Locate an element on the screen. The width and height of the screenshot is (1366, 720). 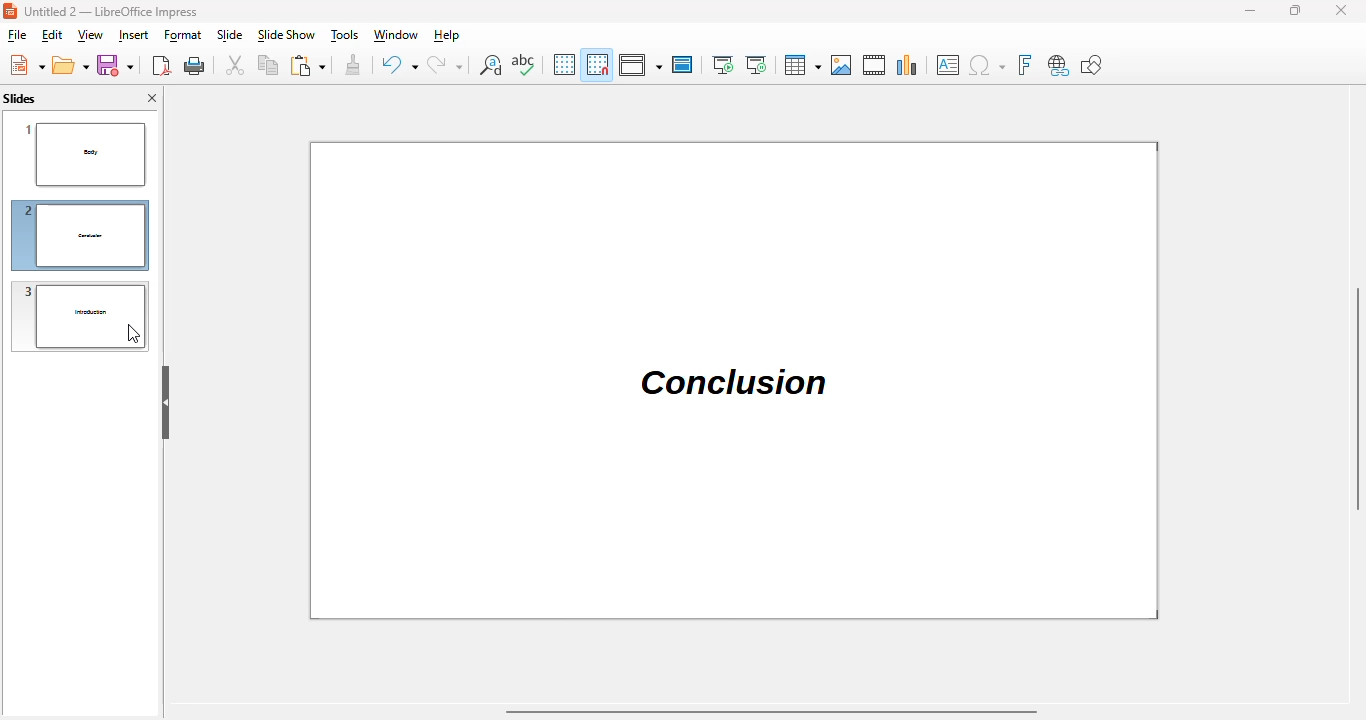
open is located at coordinates (71, 65).